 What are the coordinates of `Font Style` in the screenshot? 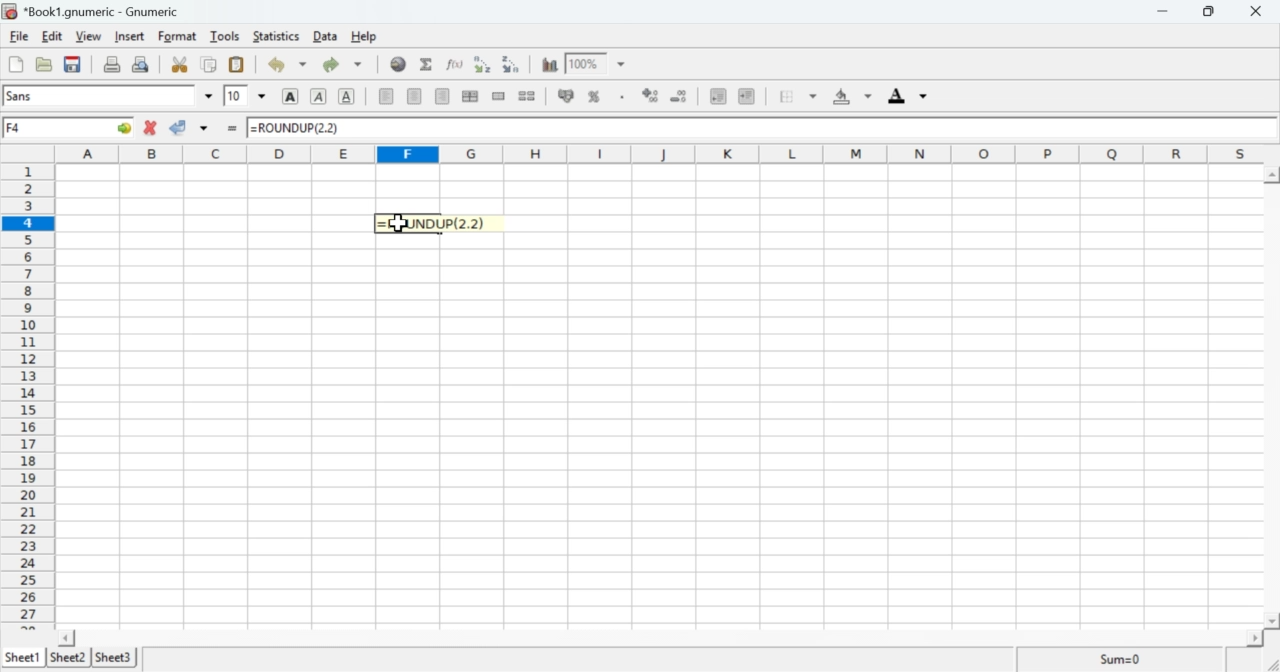 It's located at (101, 96).